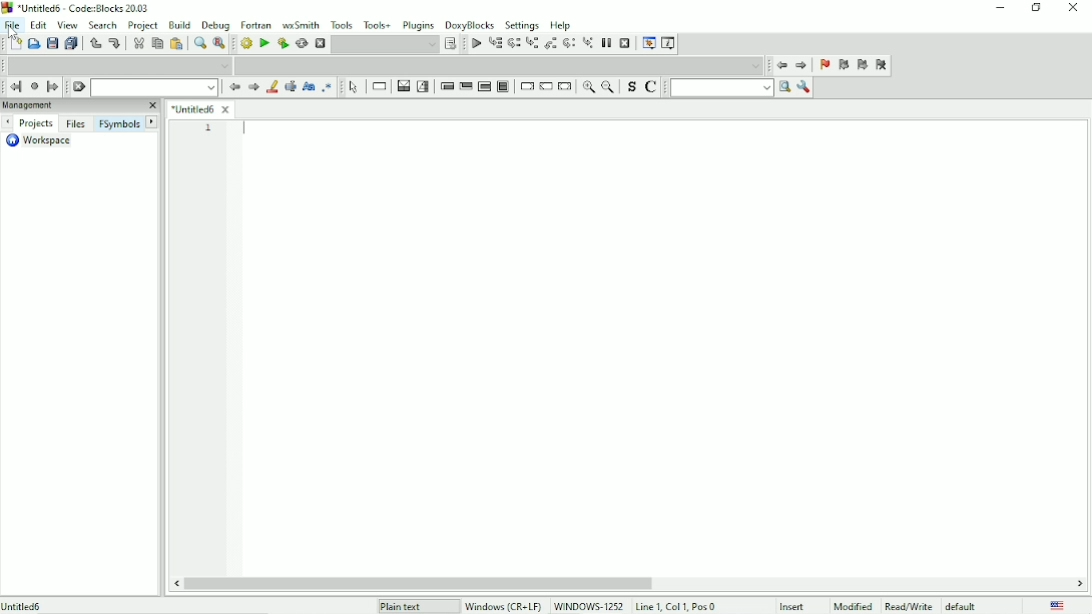 This screenshot has height=614, width=1092. What do you see at coordinates (853, 605) in the screenshot?
I see `Modified` at bounding box center [853, 605].